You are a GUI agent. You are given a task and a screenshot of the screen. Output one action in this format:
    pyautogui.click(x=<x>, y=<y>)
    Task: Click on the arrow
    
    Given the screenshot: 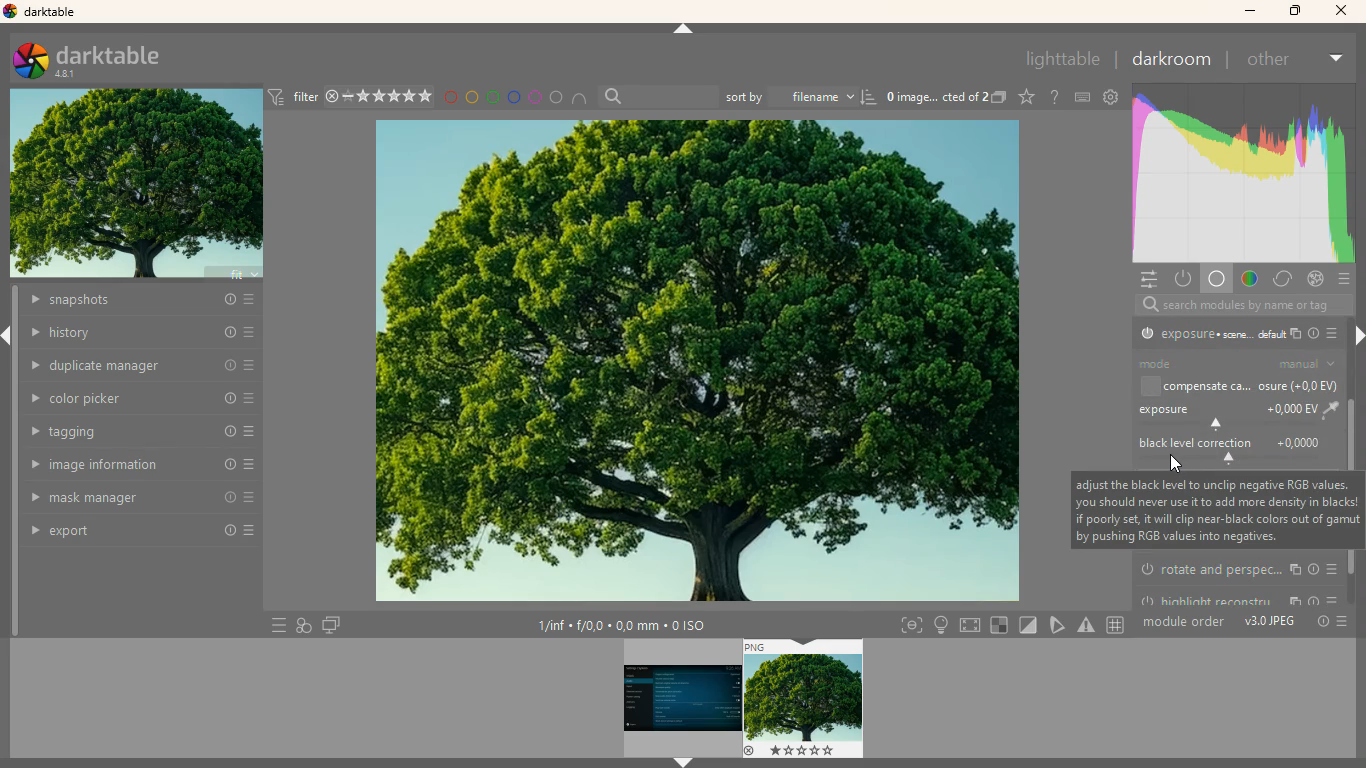 What is the action you would take?
    pyautogui.click(x=682, y=30)
    